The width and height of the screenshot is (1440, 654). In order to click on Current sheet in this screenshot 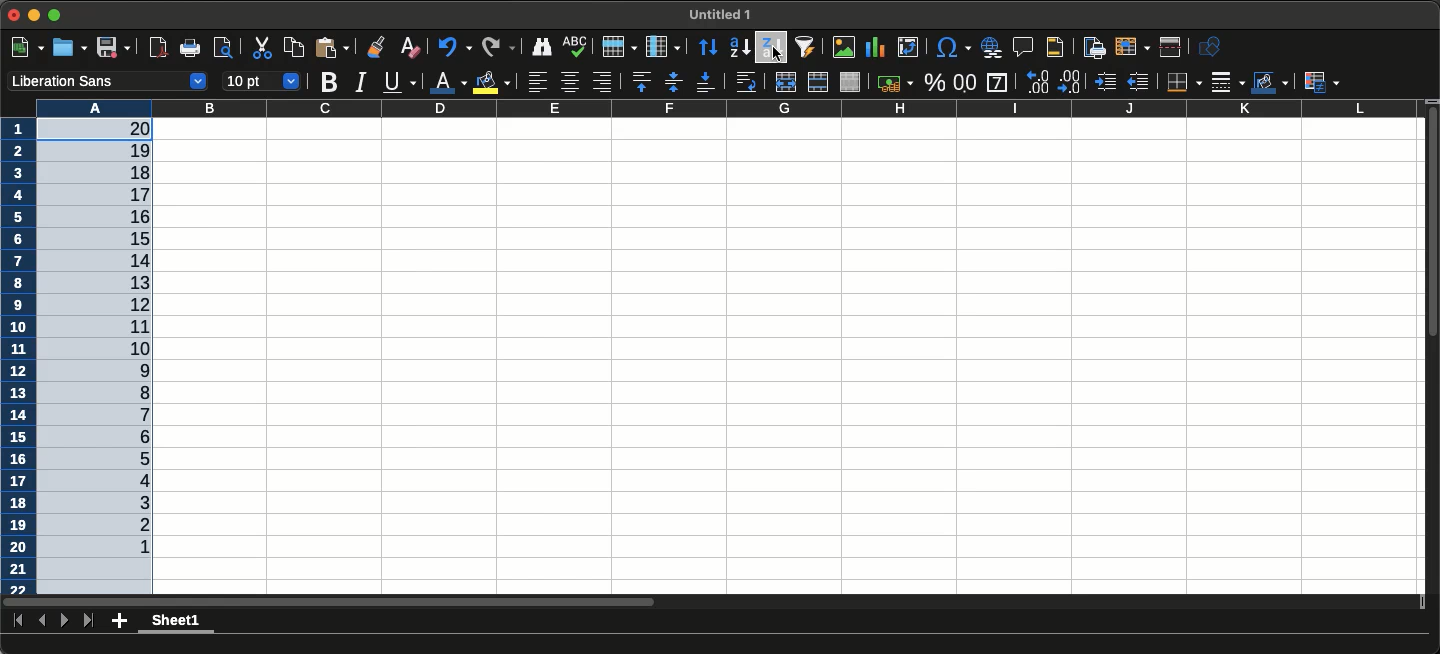, I will do `click(177, 623)`.